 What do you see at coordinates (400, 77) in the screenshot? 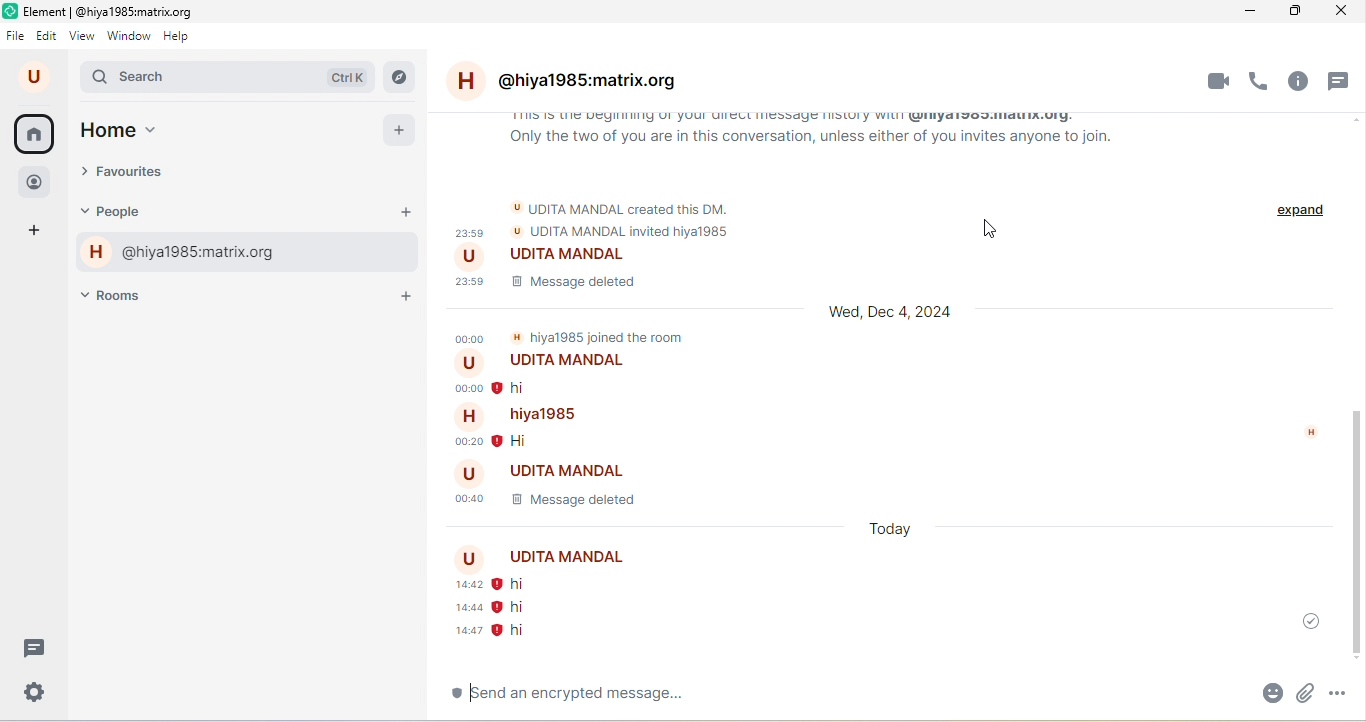
I see `explore rooms` at bounding box center [400, 77].